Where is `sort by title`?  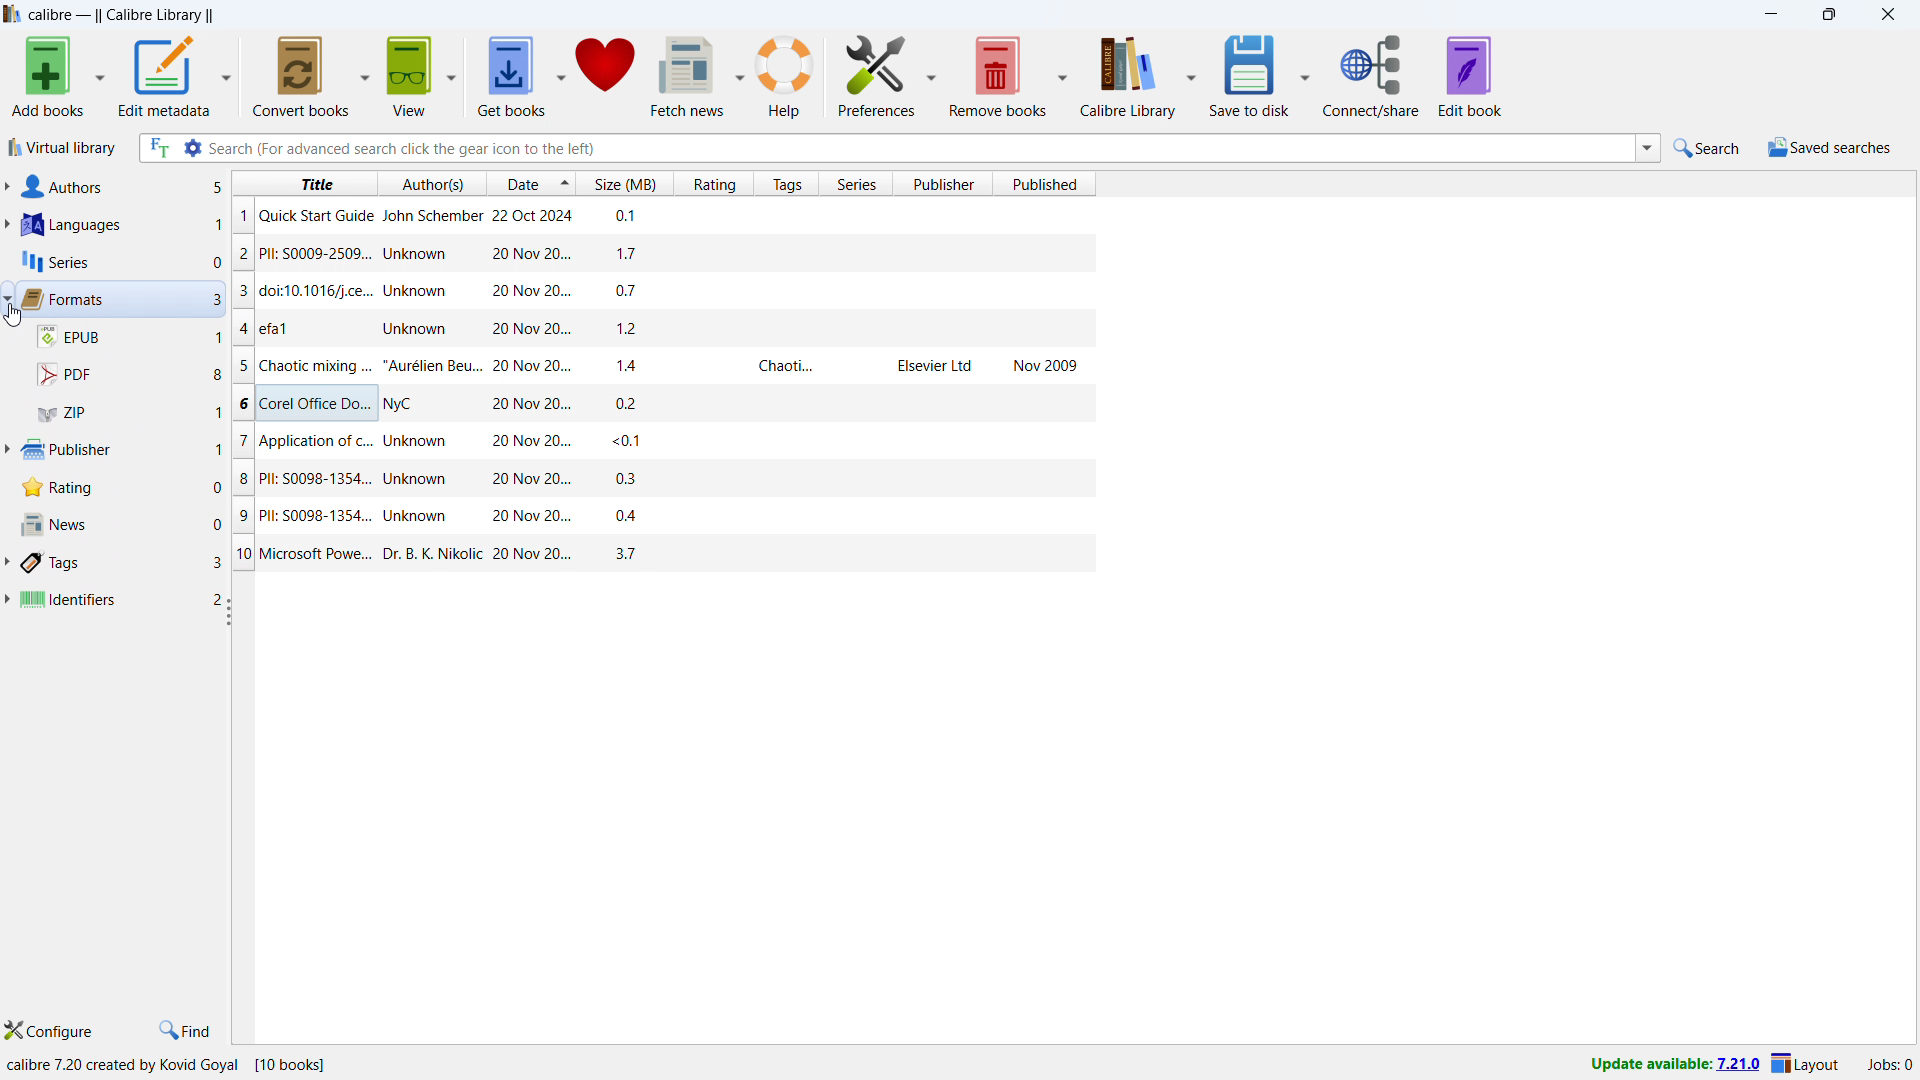
sort by title is located at coordinates (303, 182).